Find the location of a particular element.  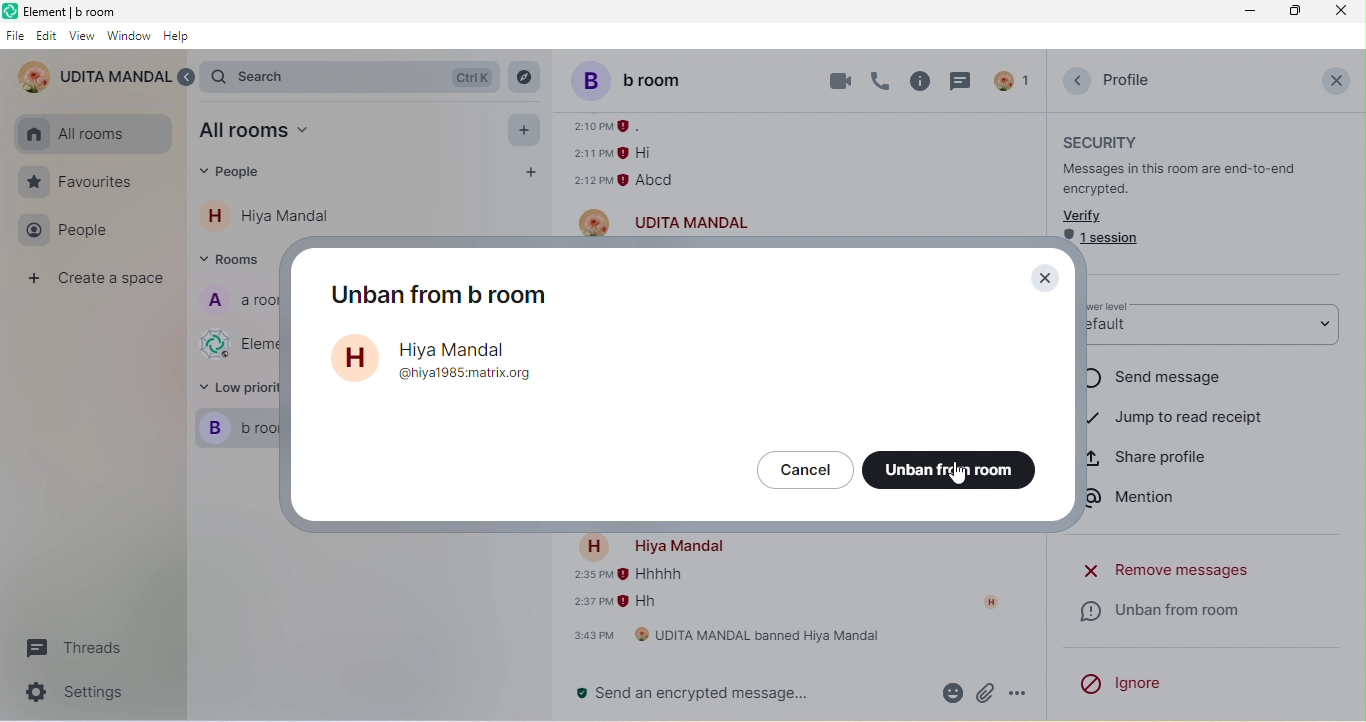

maximize is located at coordinates (1294, 11).